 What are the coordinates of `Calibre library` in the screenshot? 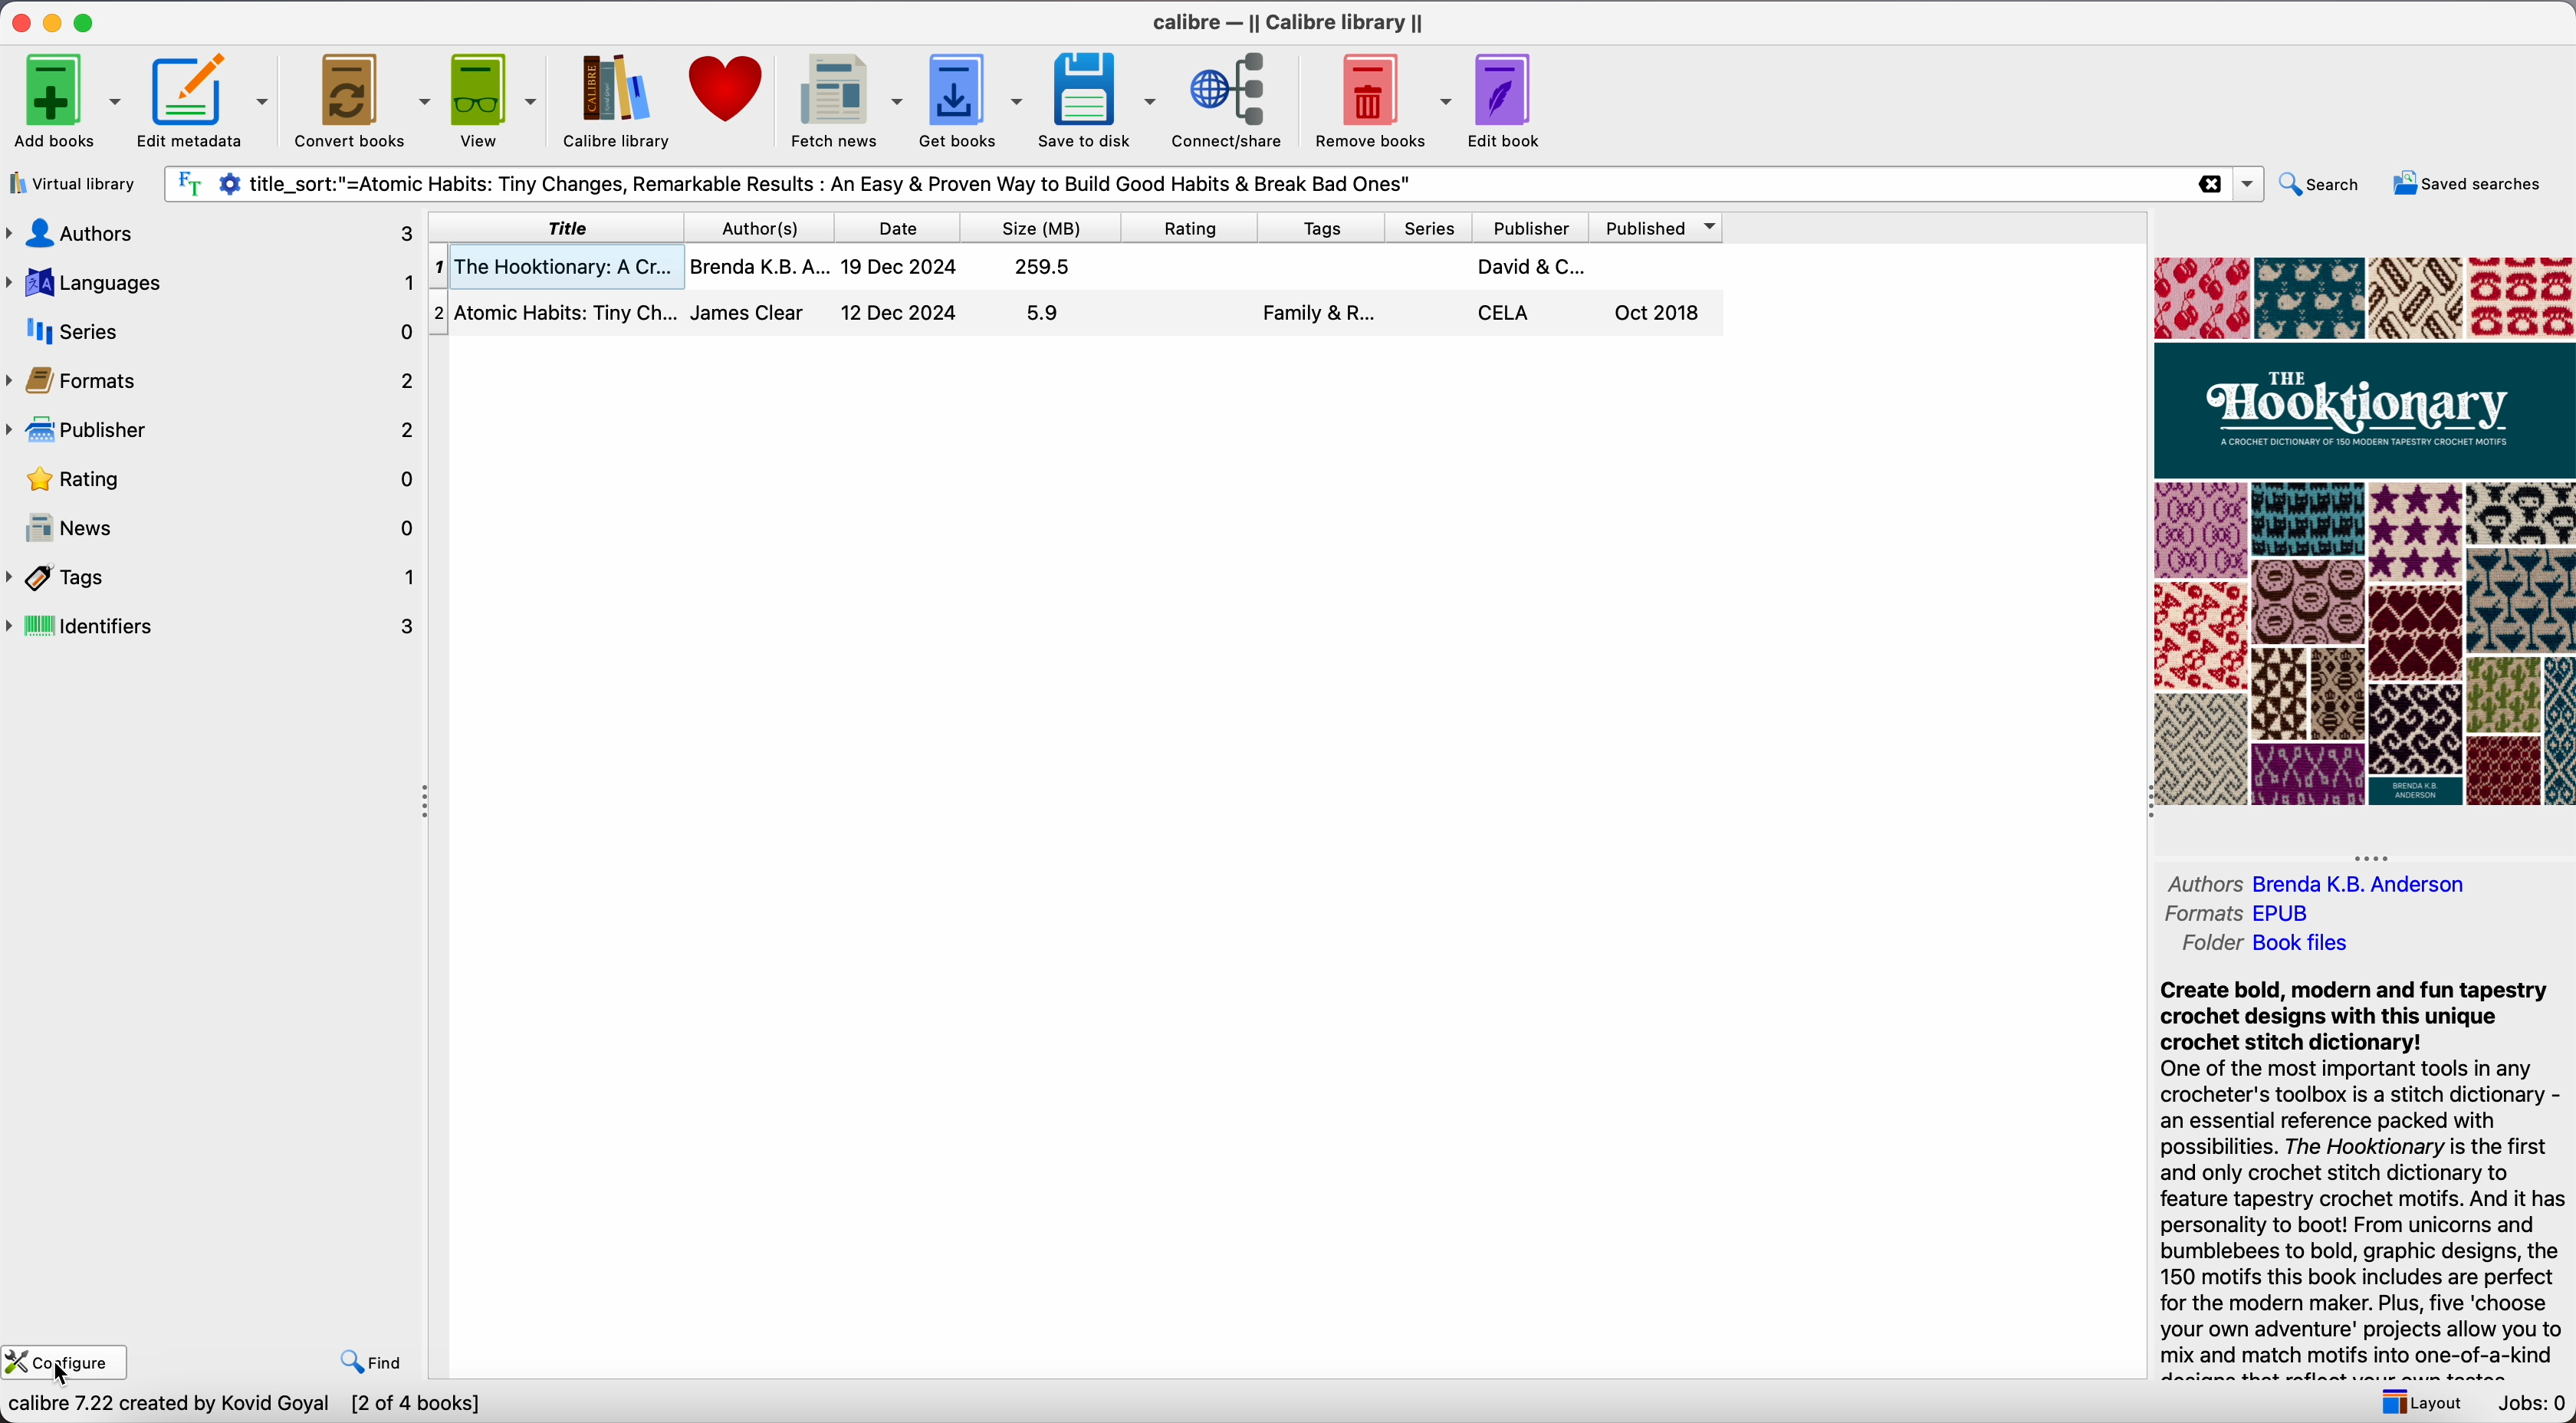 It's located at (616, 102).